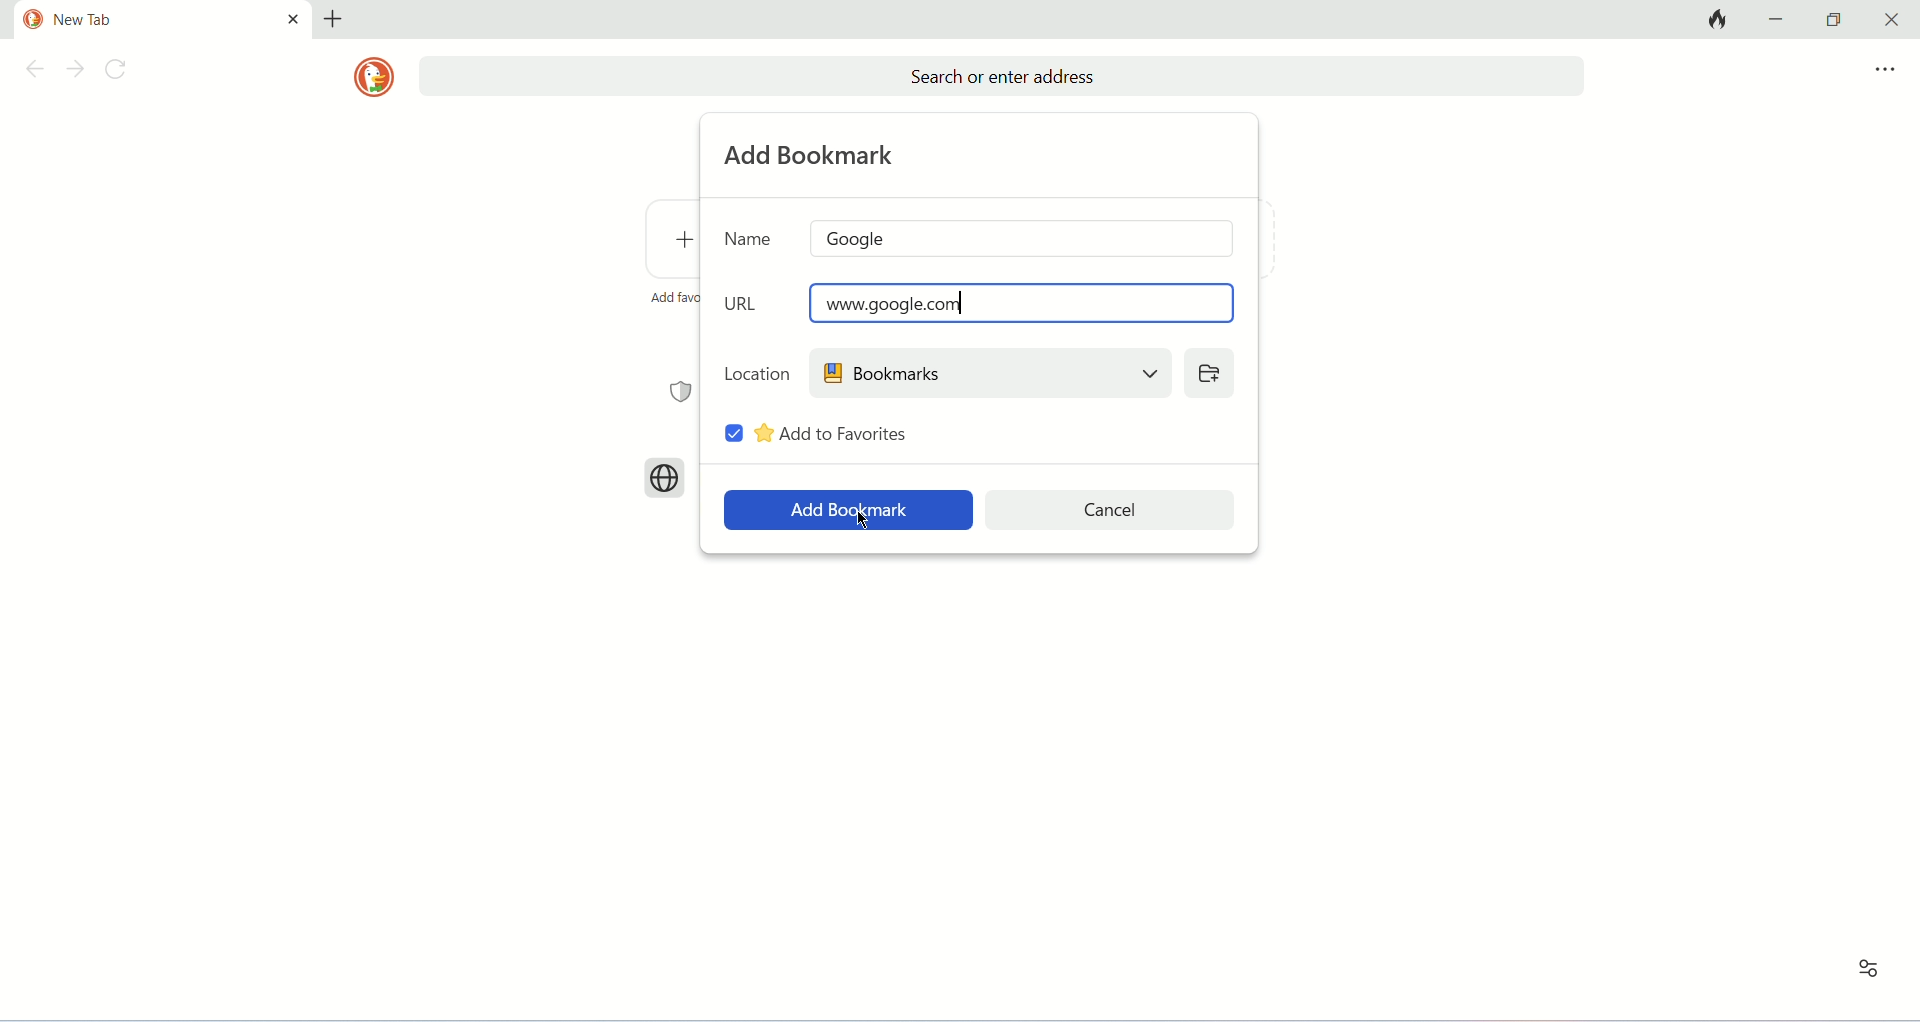 The image size is (1920, 1022). Describe the element at coordinates (1868, 969) in the screenshot. I see `view option` at that location.